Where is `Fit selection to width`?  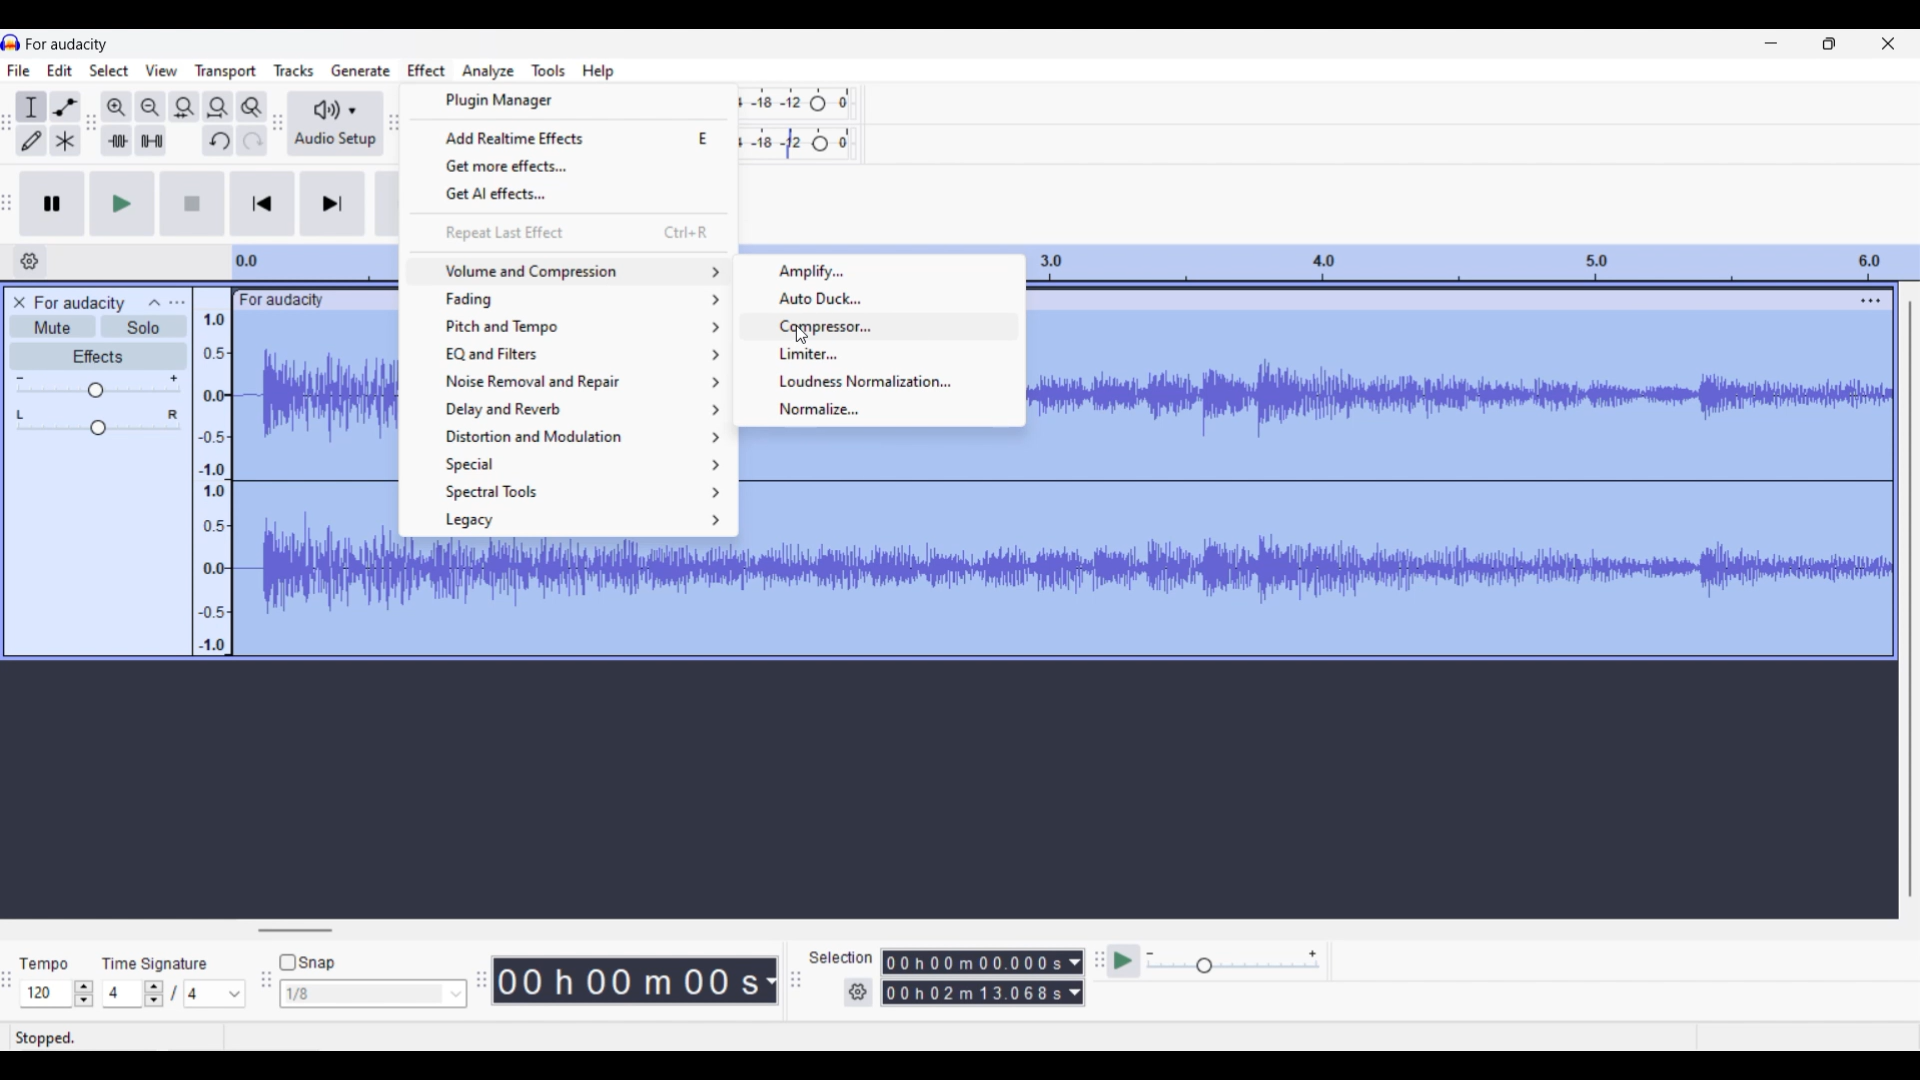 Fit selection to width is located at coordinates (185, 107).